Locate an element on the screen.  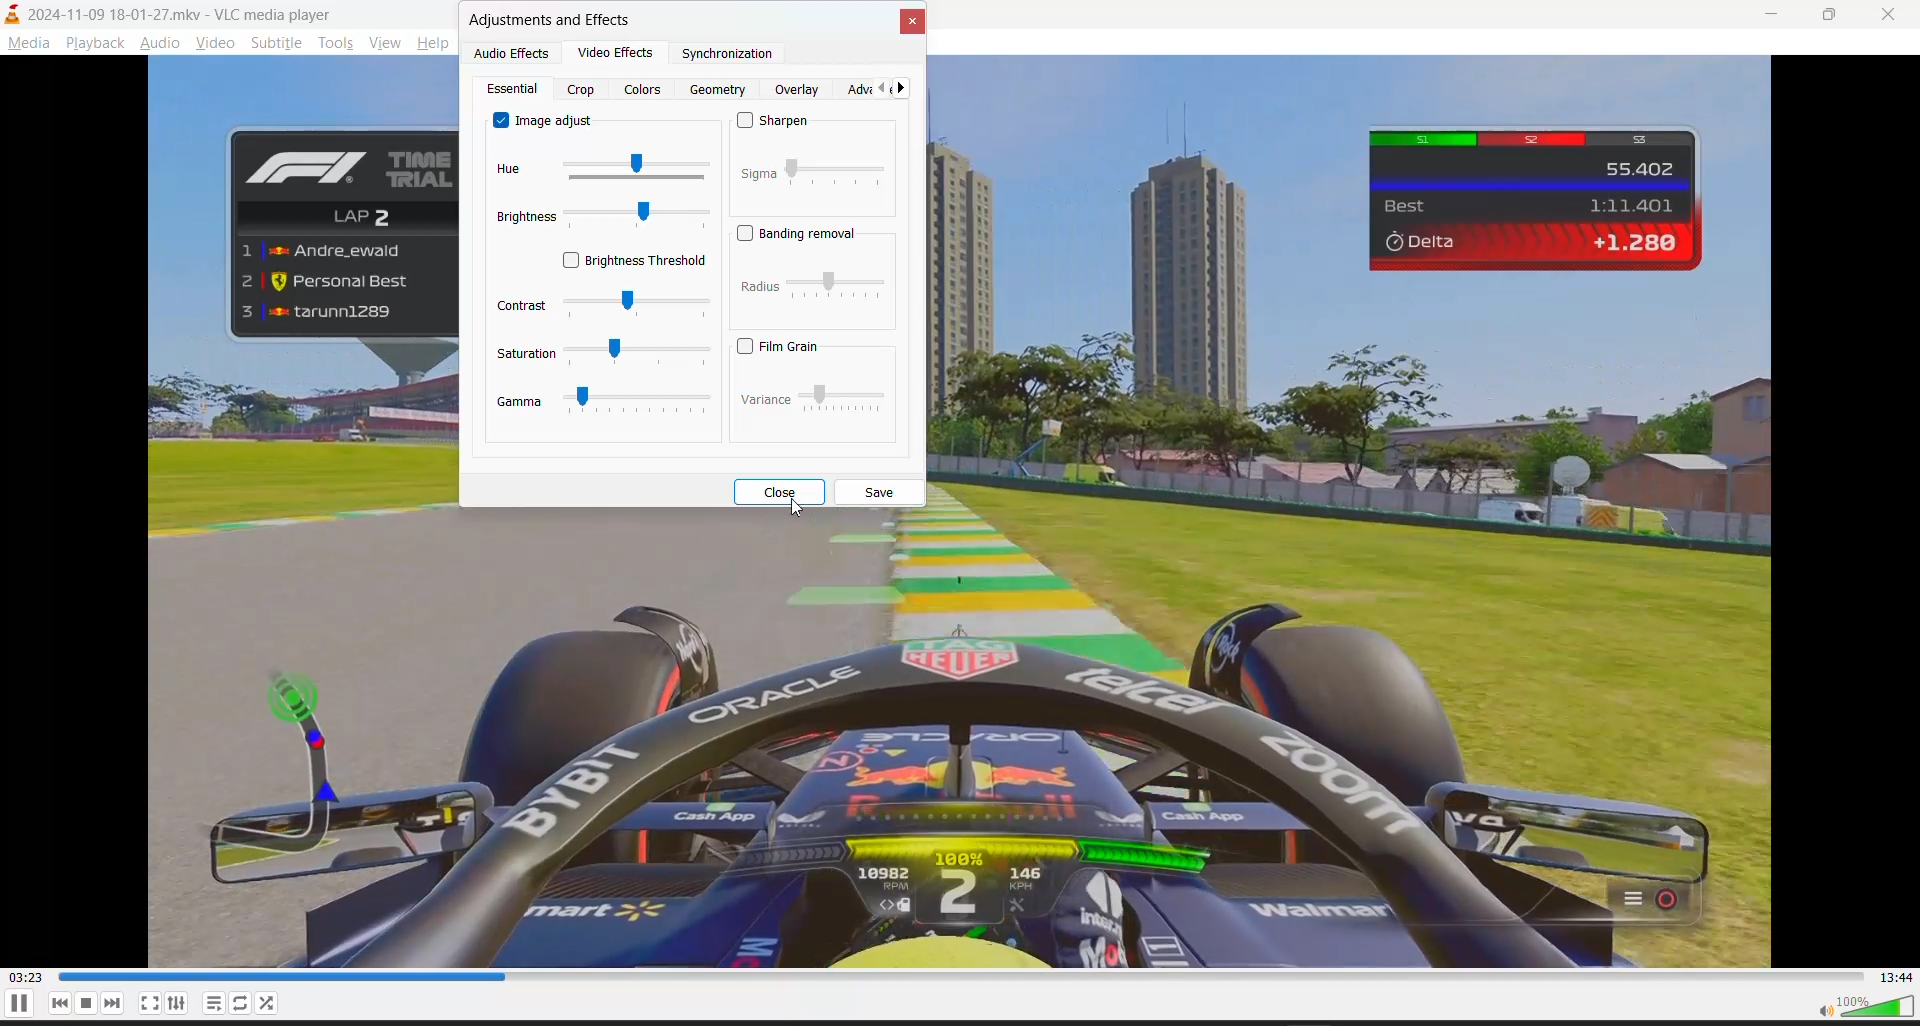
brightness slider is located at coordinates (638, 217).